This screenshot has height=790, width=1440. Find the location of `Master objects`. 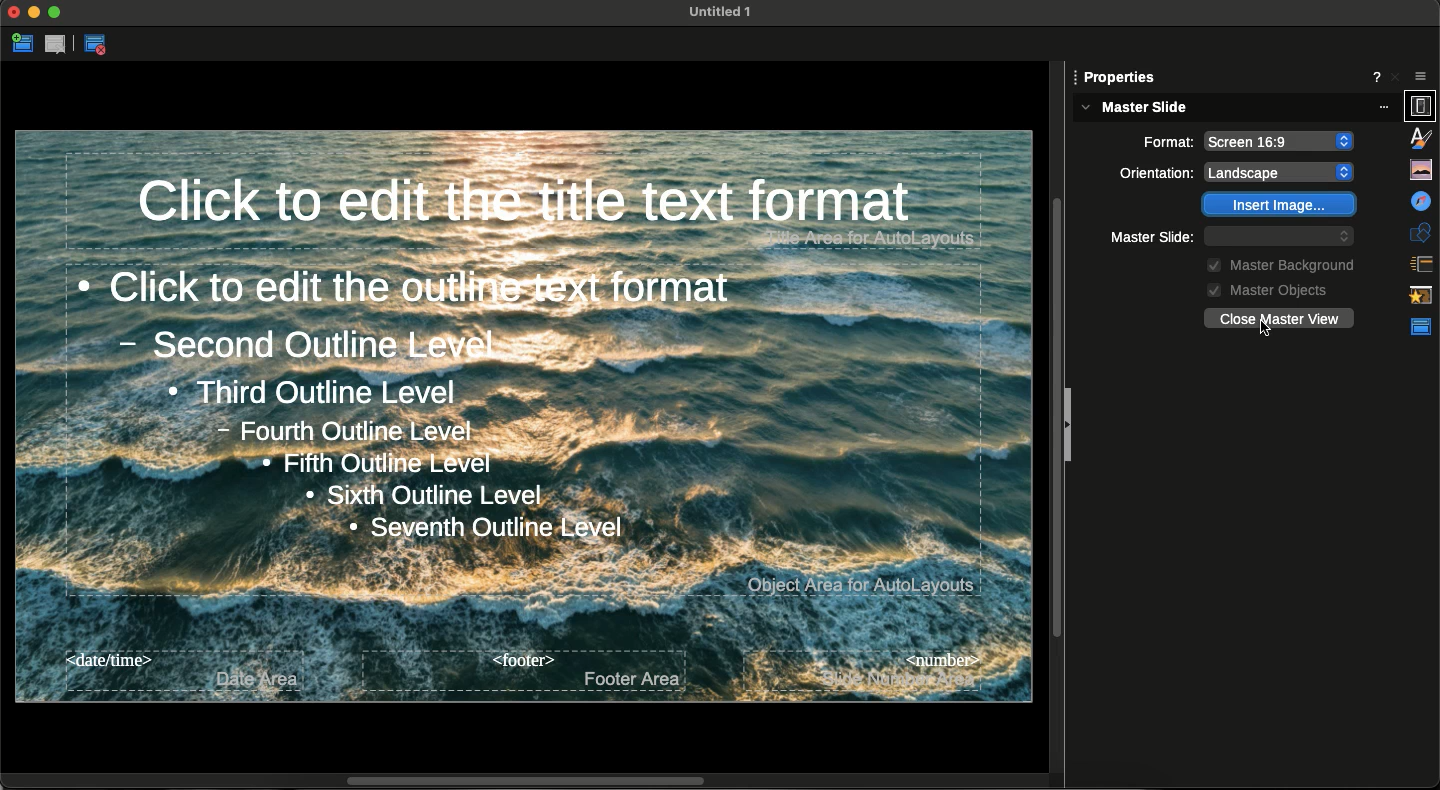

Master objects is located at coordinates (1263, 289).